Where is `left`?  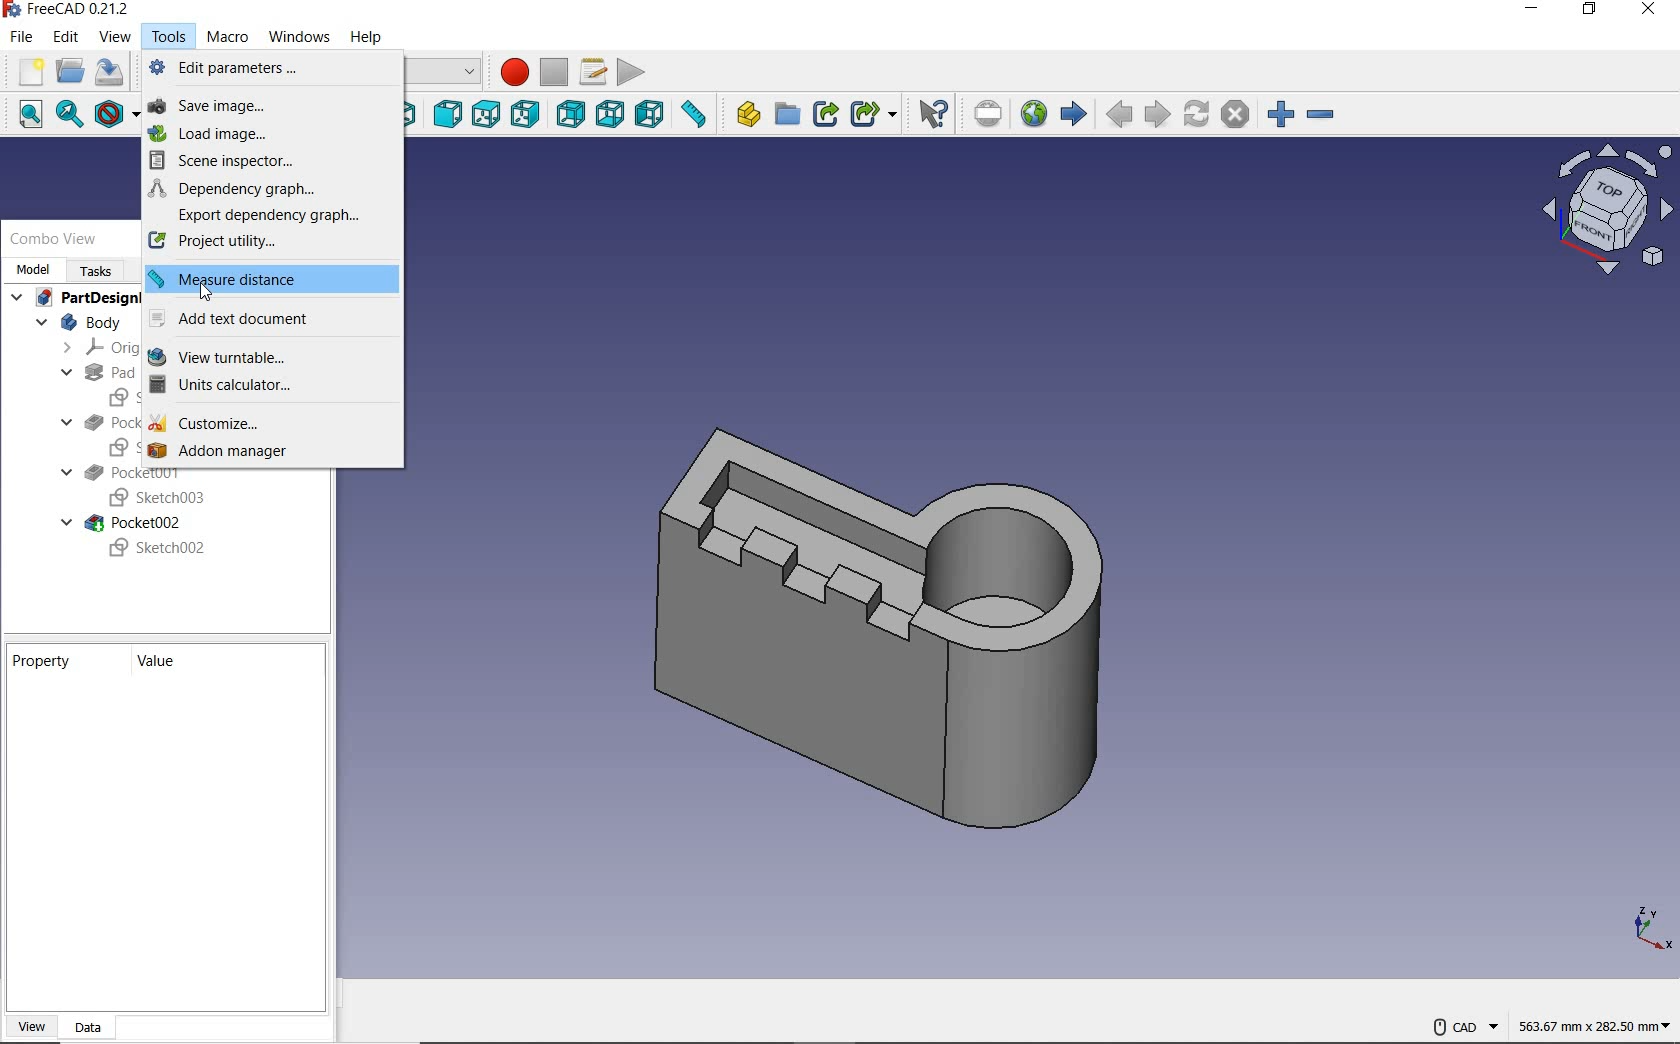
left is located at coordinates (648, 115).